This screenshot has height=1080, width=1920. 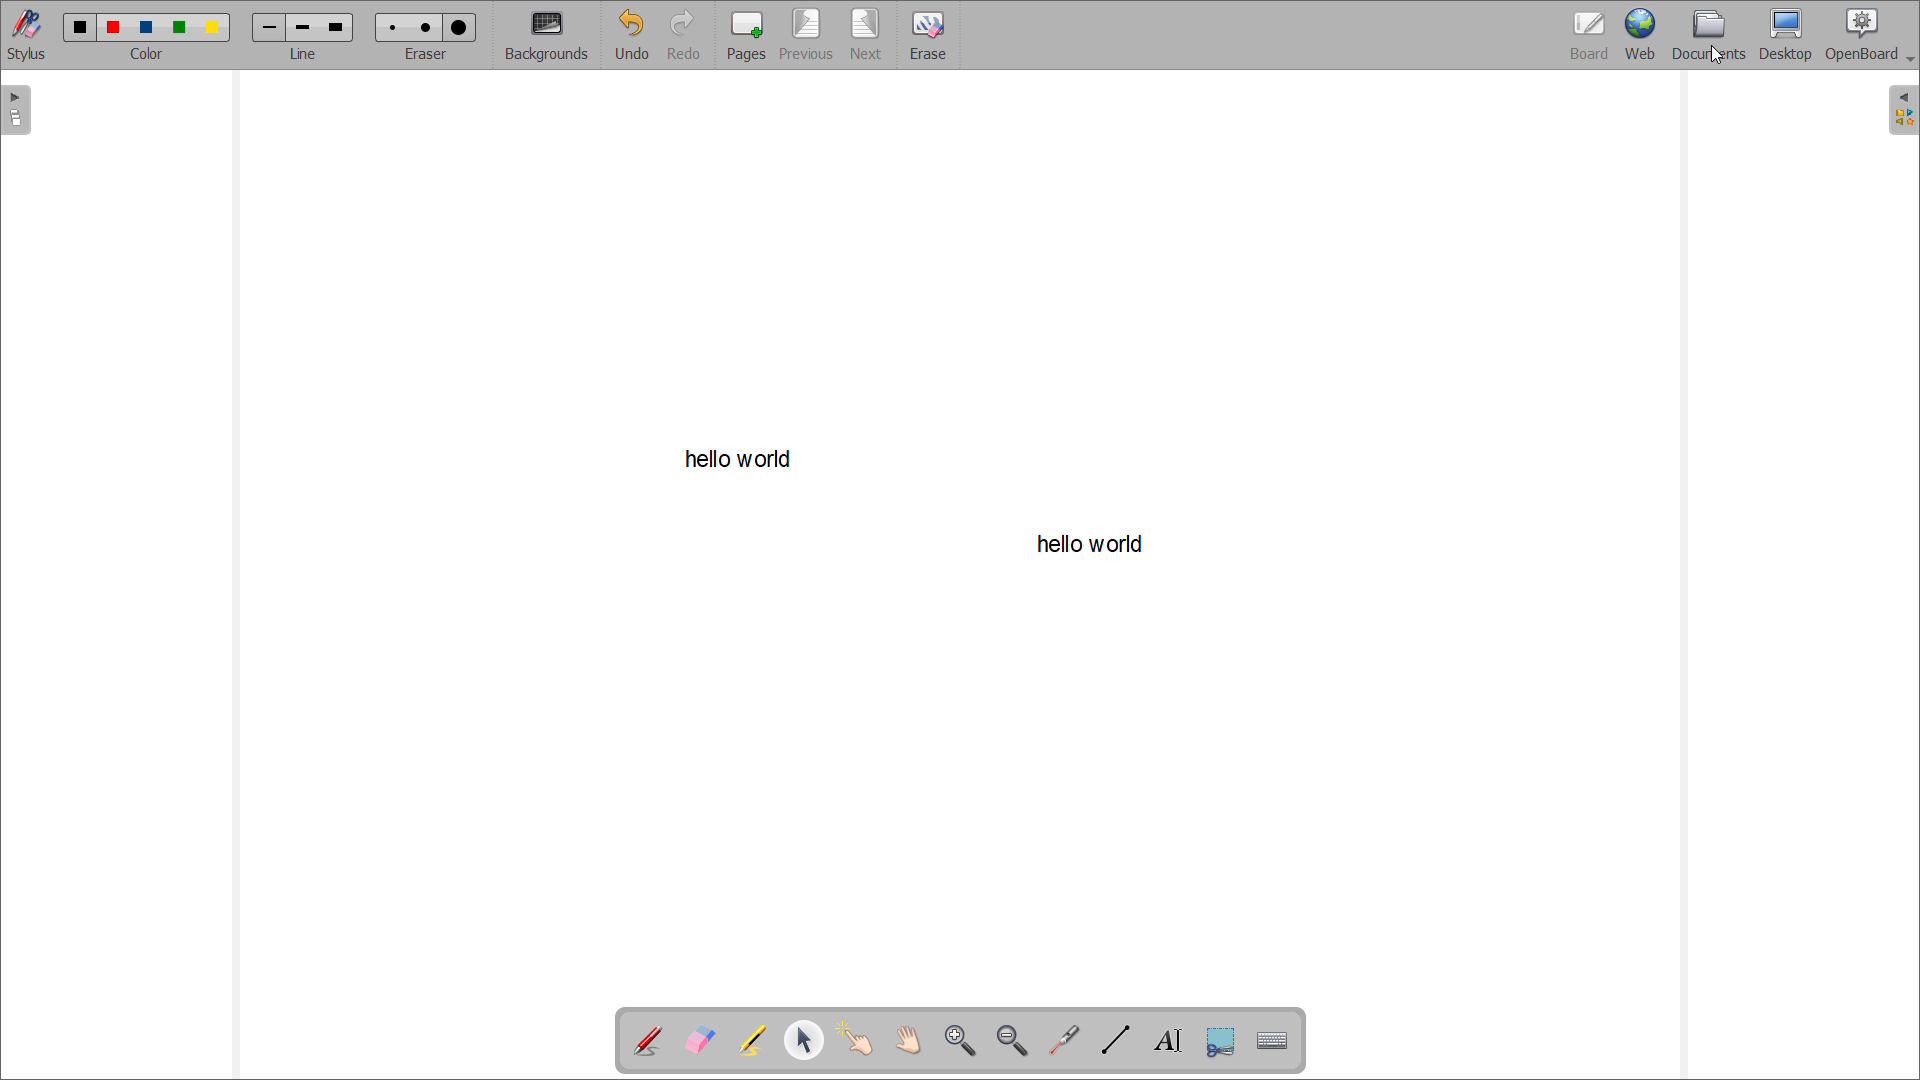 I want to click on virtual keyboard, so click(x=1272, y=1041).